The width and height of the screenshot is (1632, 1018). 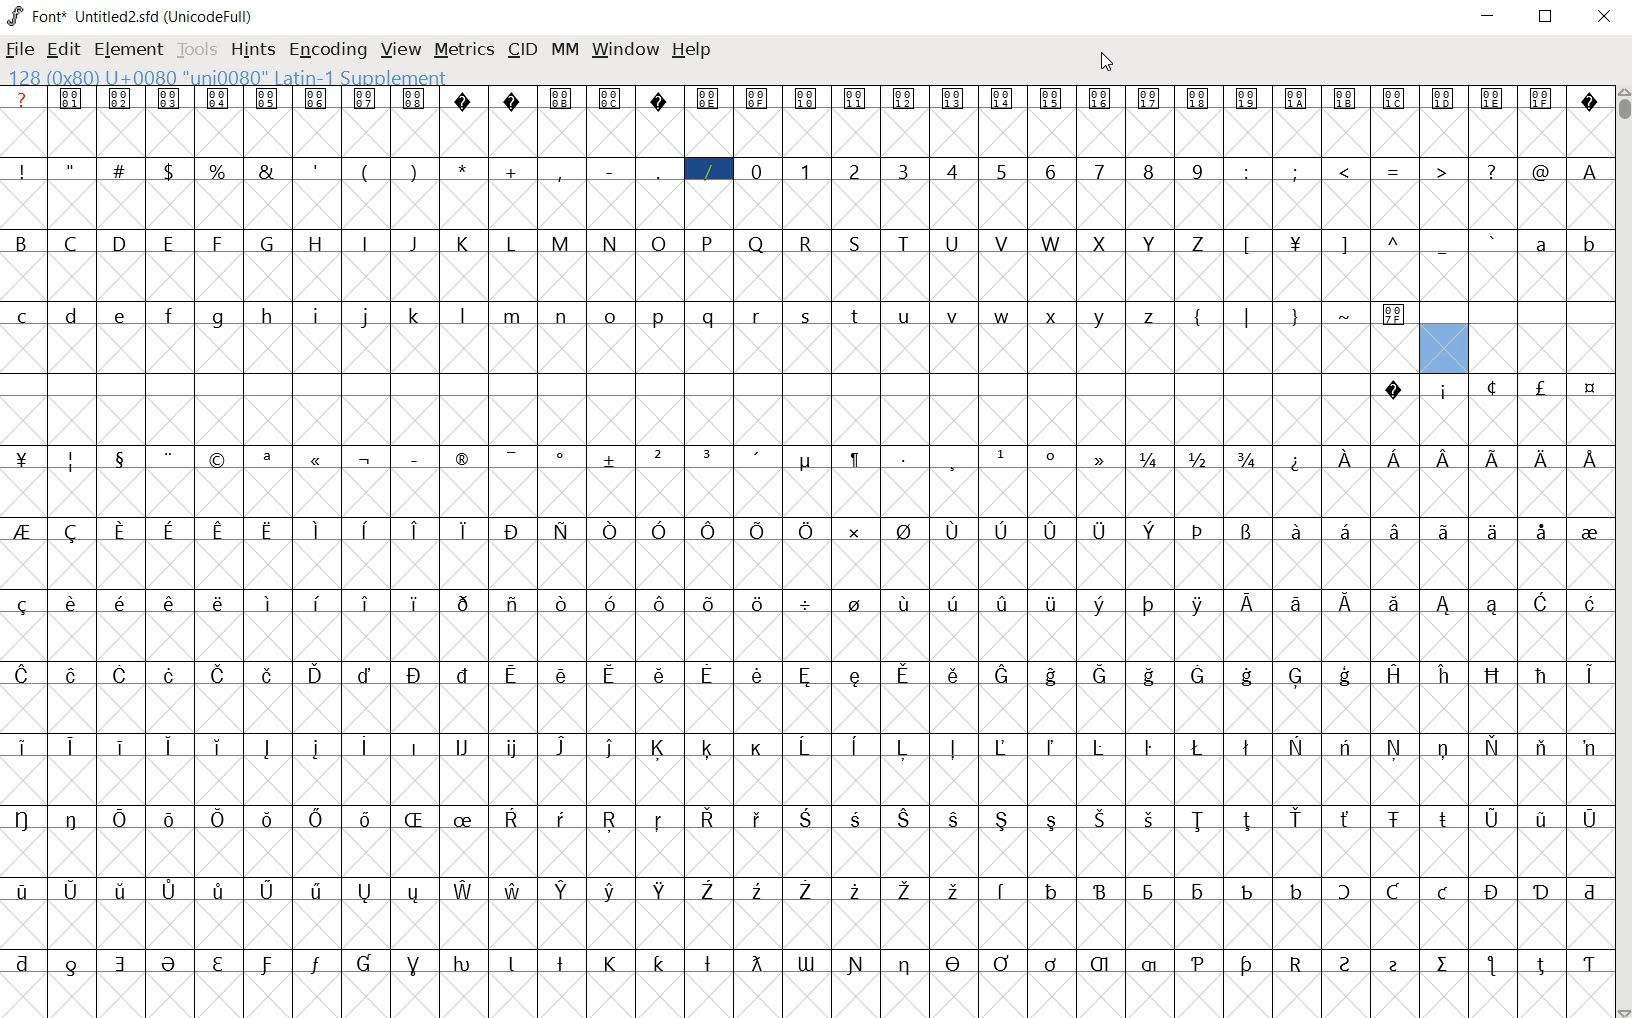 I want to click on glyph, so click(x=1345, y=676).